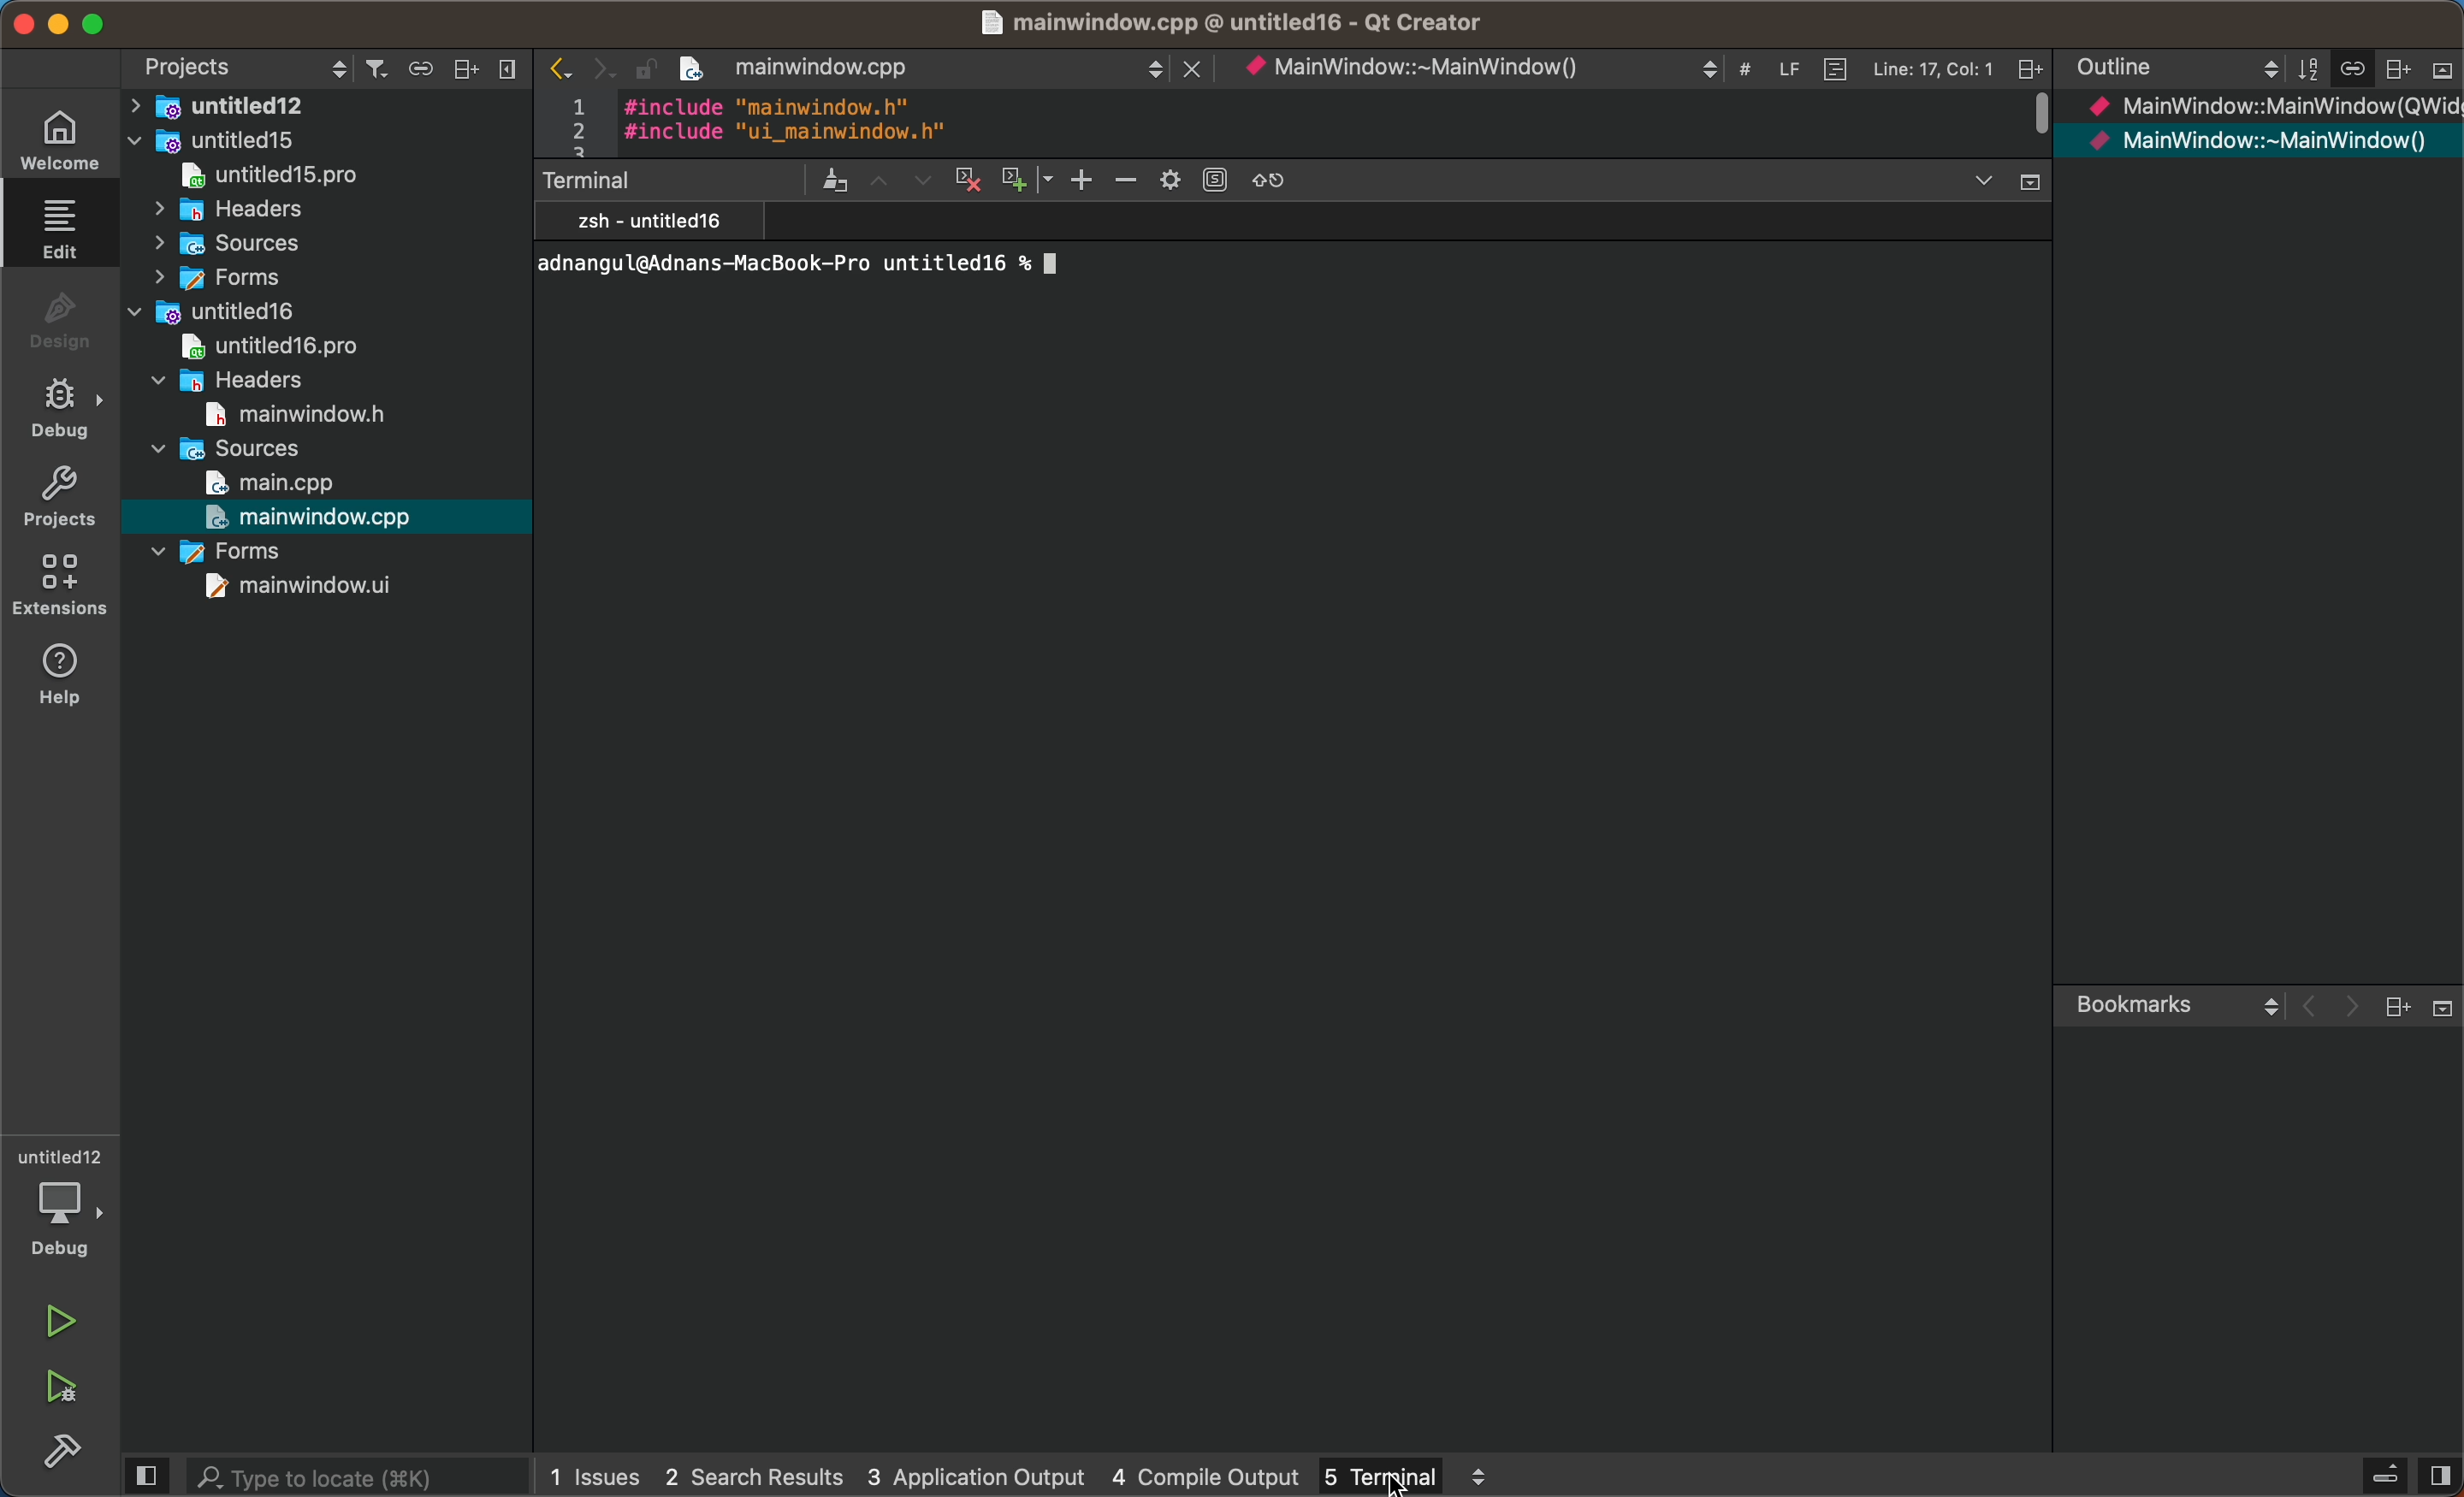  I want to click on debugger, so click(64, 1203).